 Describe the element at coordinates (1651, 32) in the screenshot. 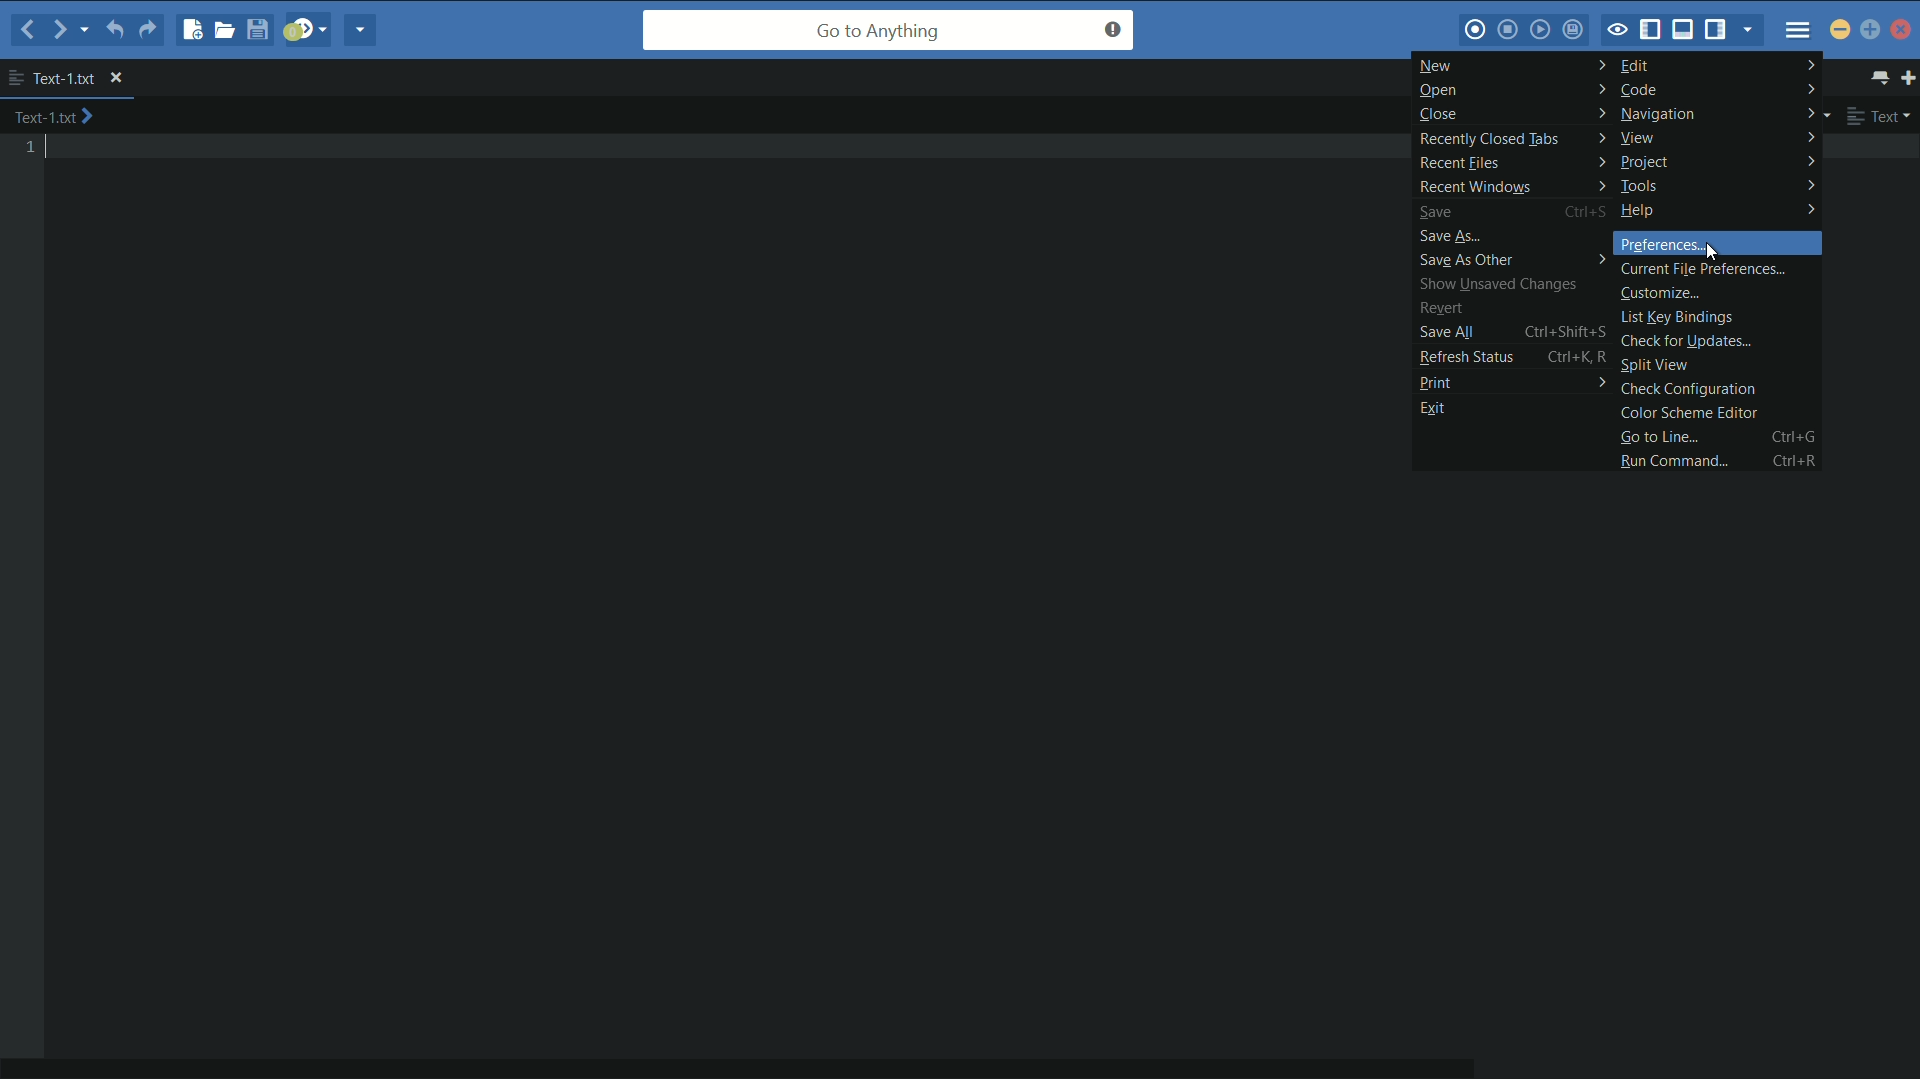

I see `show/hide left panel` at that location.